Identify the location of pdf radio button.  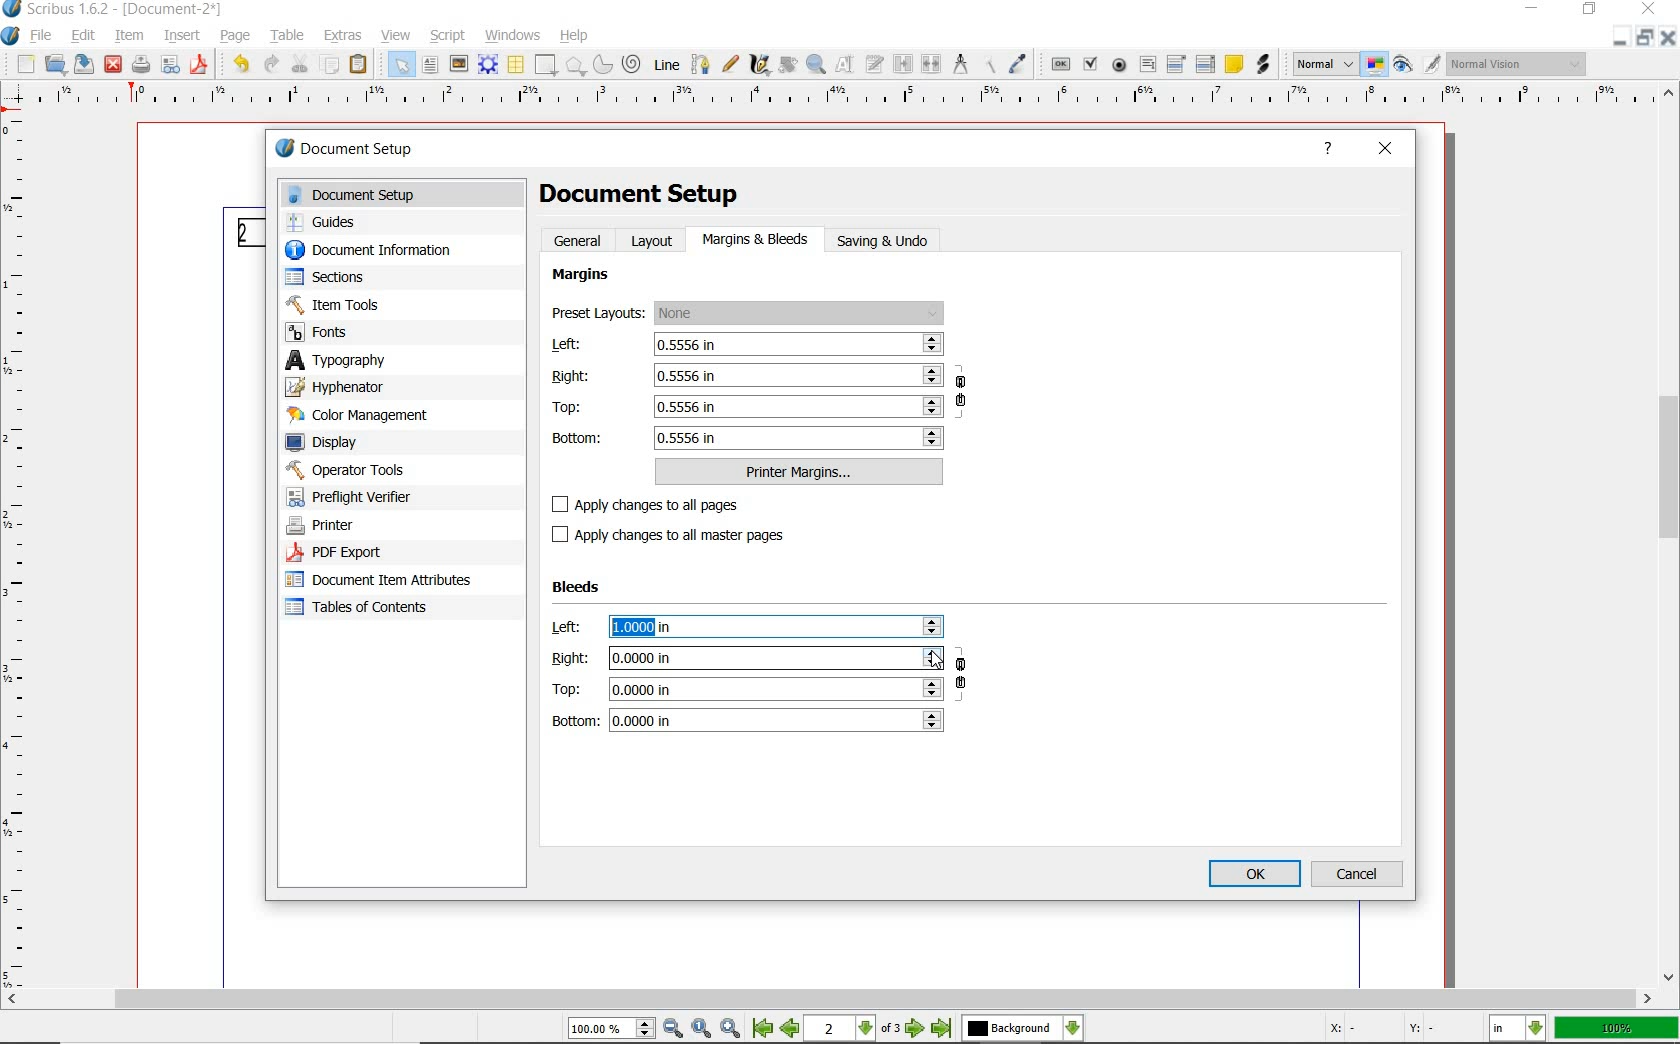
(1120, 65).